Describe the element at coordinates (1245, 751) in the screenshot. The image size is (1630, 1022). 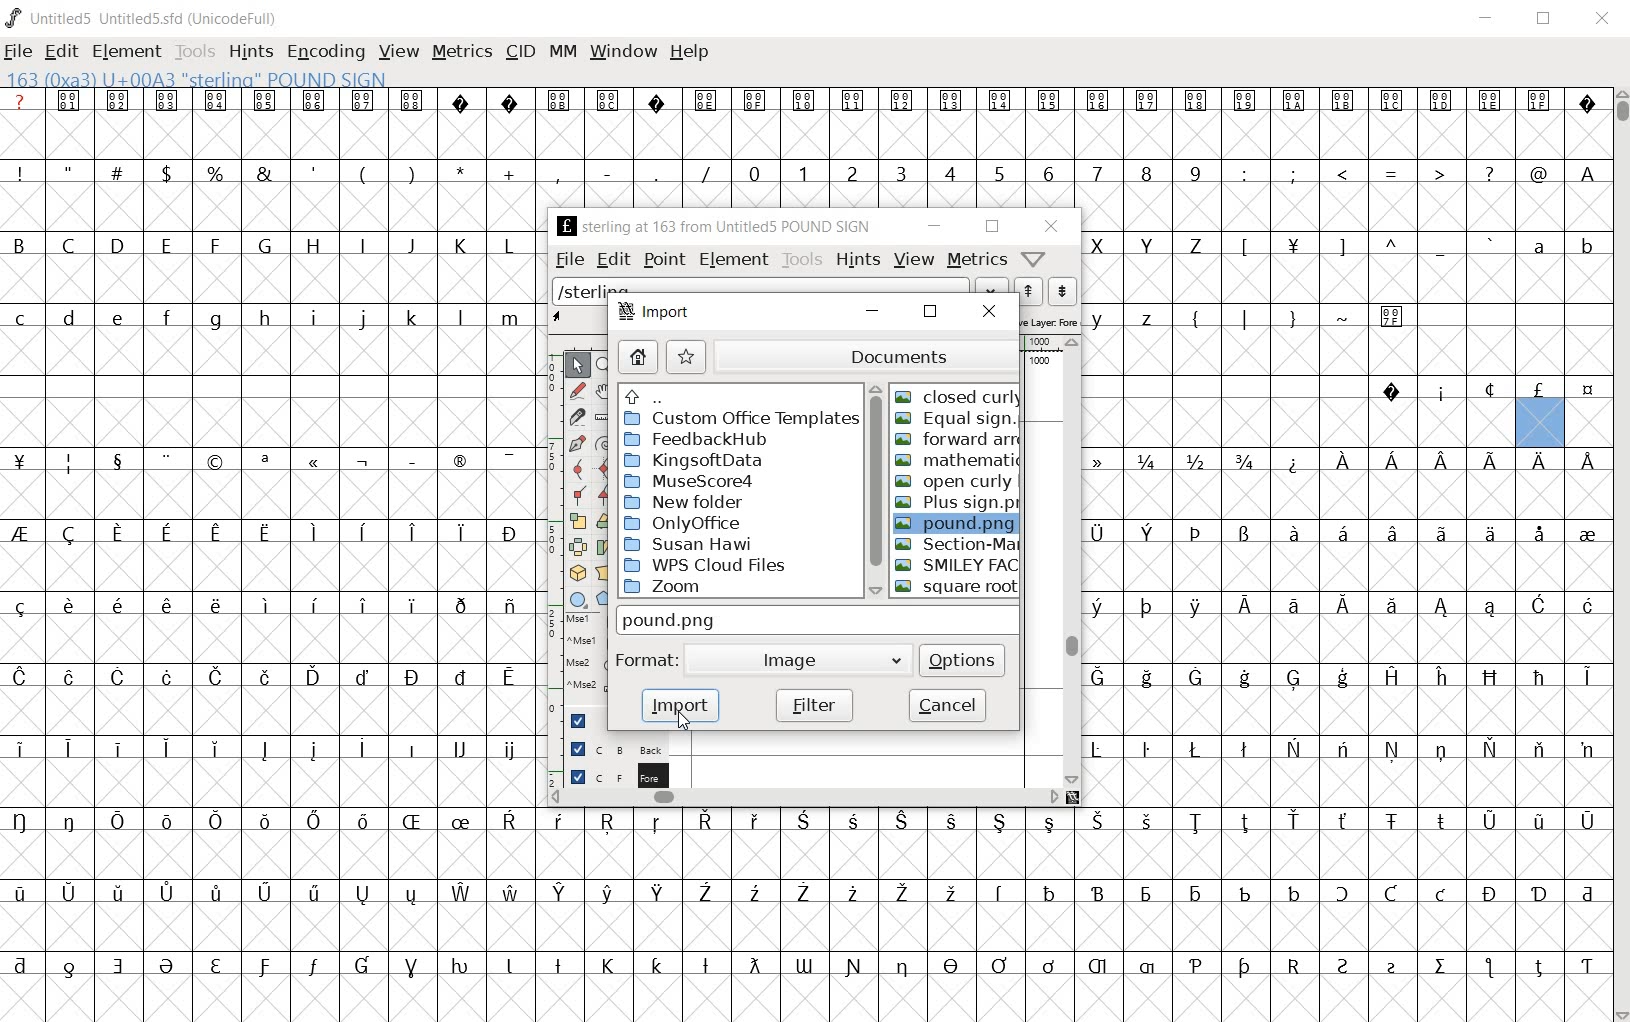
I see `Symbol` at that location.